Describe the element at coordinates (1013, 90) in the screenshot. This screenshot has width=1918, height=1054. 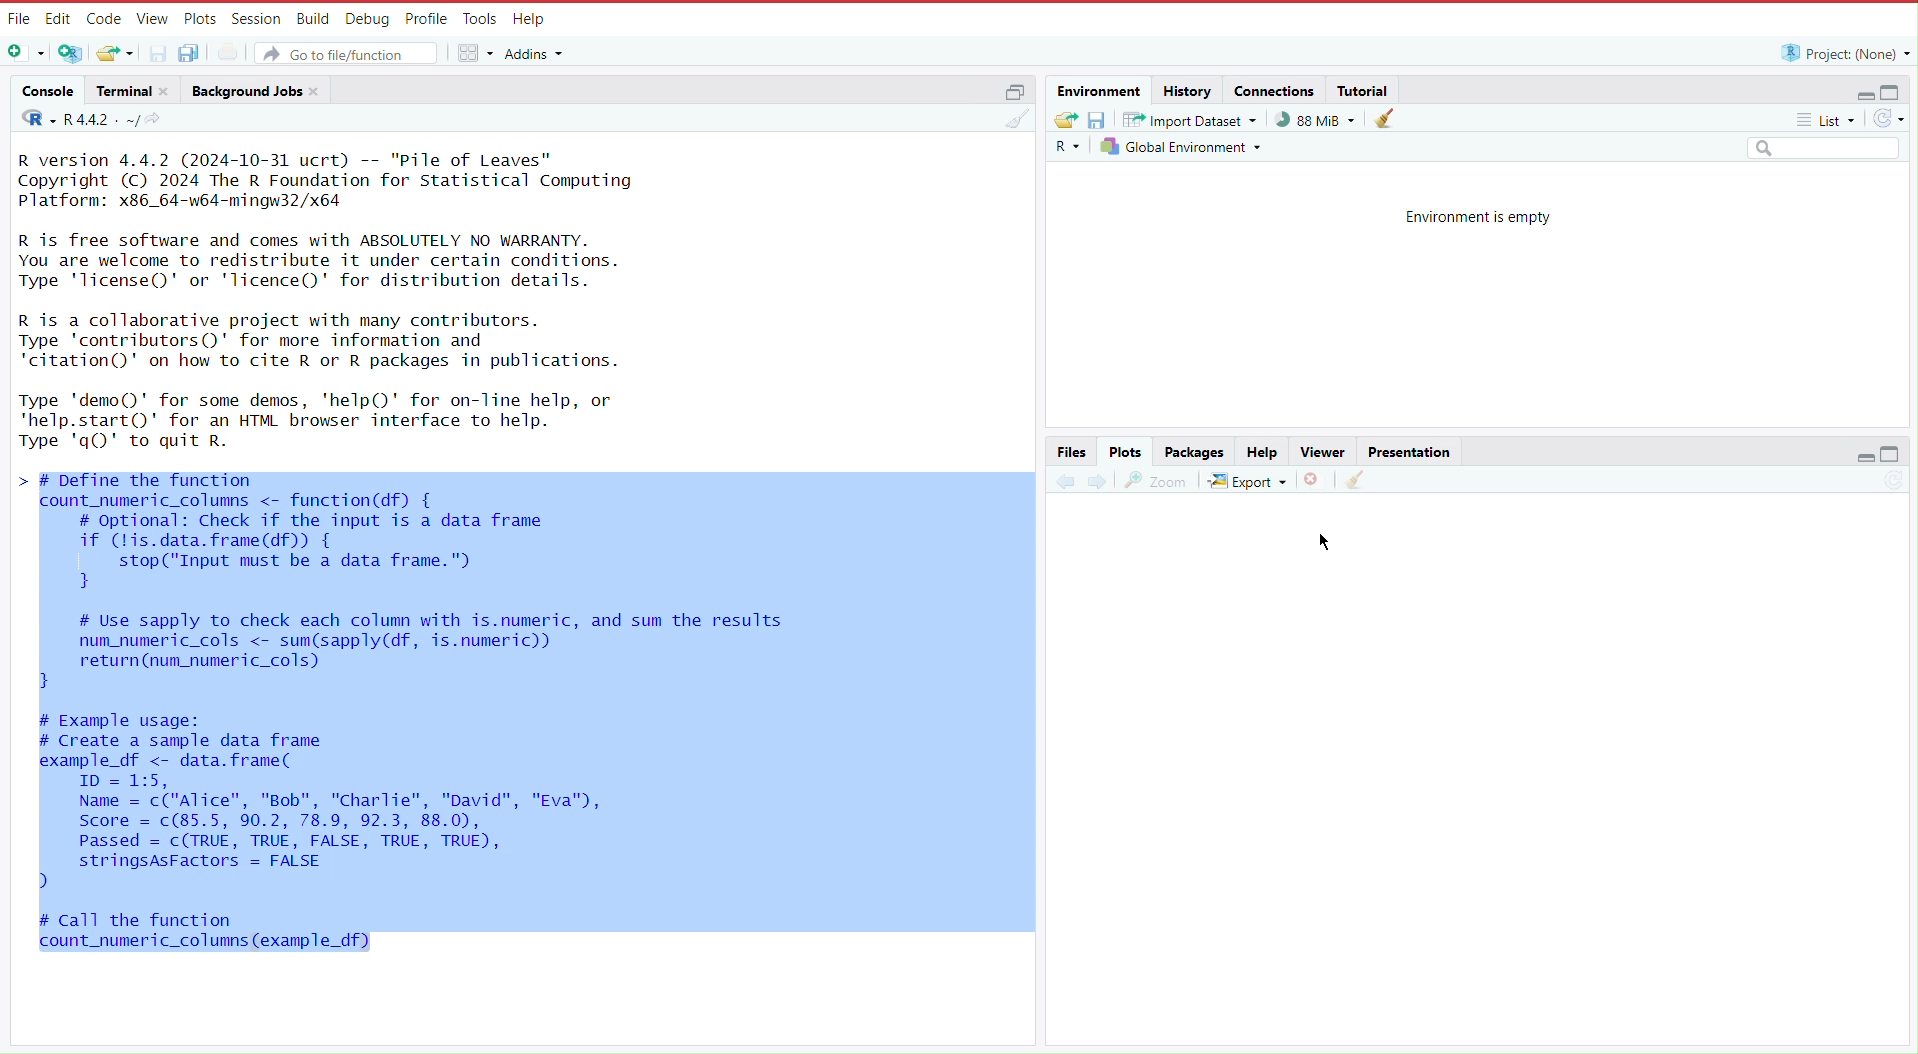
I see `Maximize` at that location.